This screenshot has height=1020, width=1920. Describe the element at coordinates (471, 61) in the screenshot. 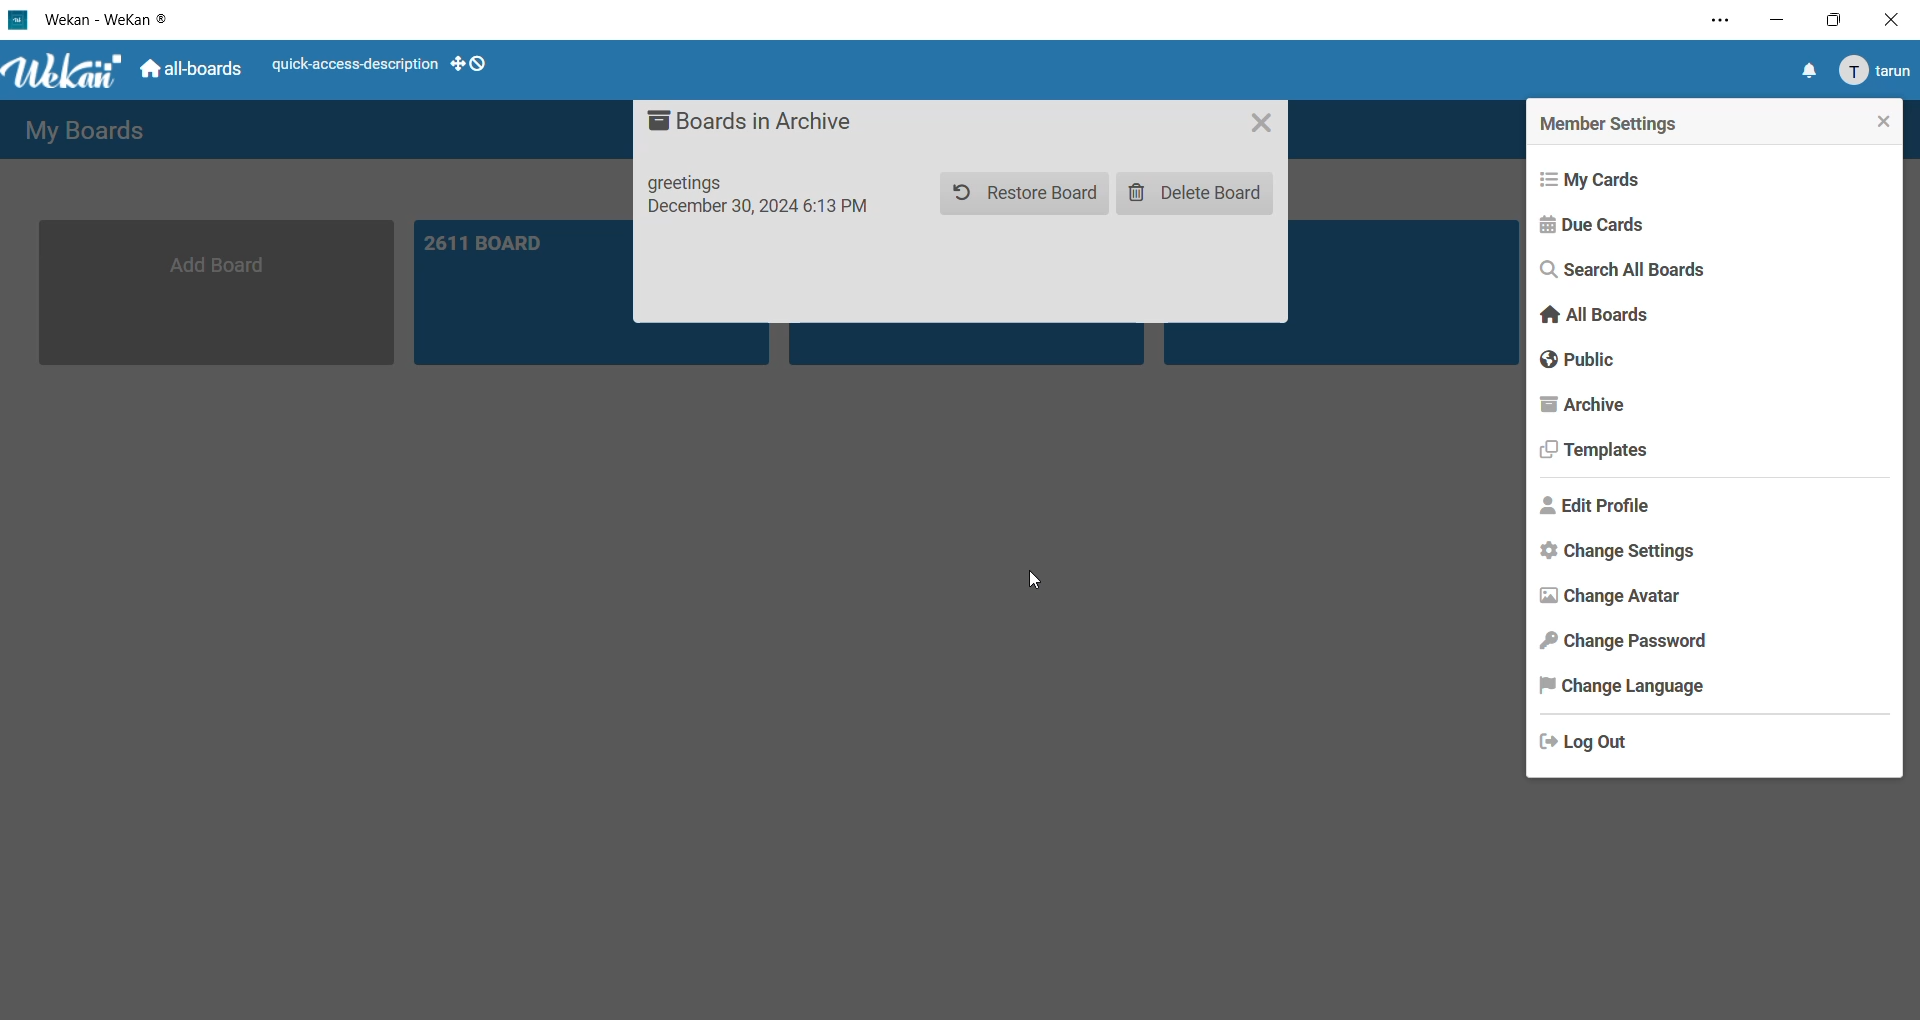

I see `show desktop drag handles` at that location.